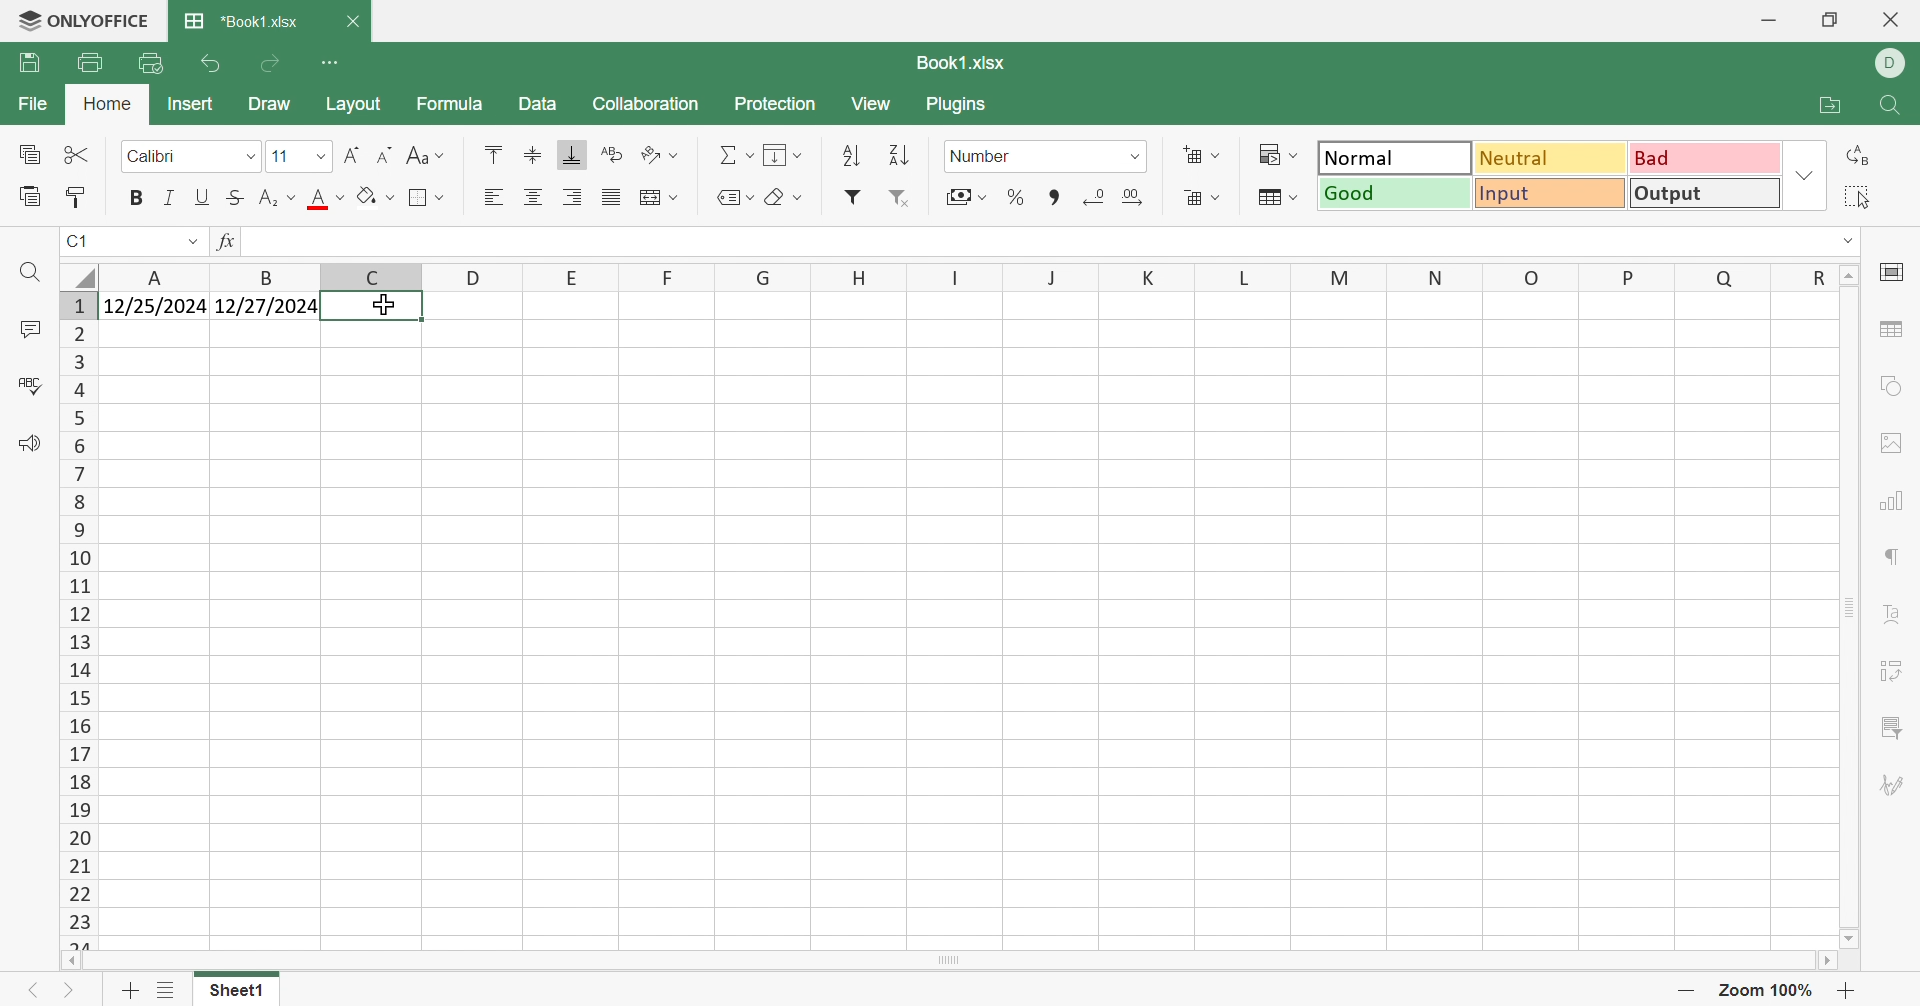 The image size is (1920, 1006). Describe the element at coordinates (1832, 106) in the screenshot. I see `Open file location` at that location.